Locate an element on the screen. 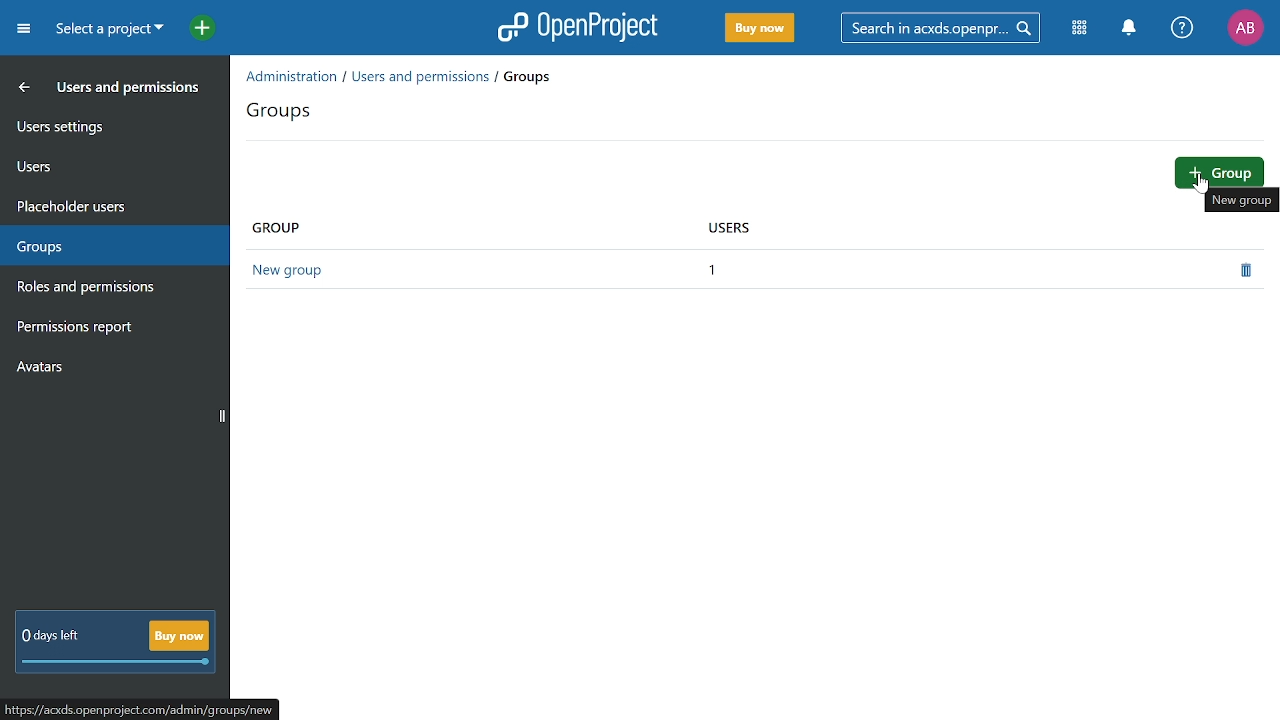  search is located at coordinates (937, 27).